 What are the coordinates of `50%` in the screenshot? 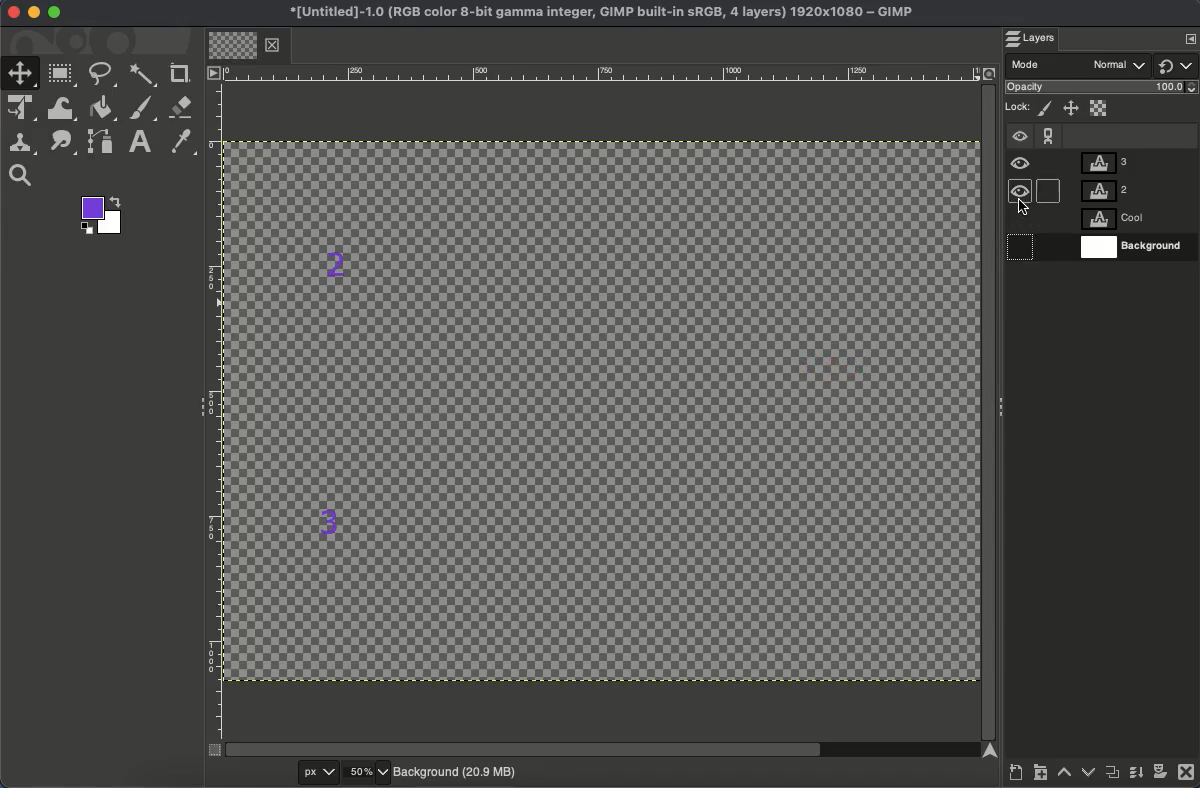 It's located at (366, 772).